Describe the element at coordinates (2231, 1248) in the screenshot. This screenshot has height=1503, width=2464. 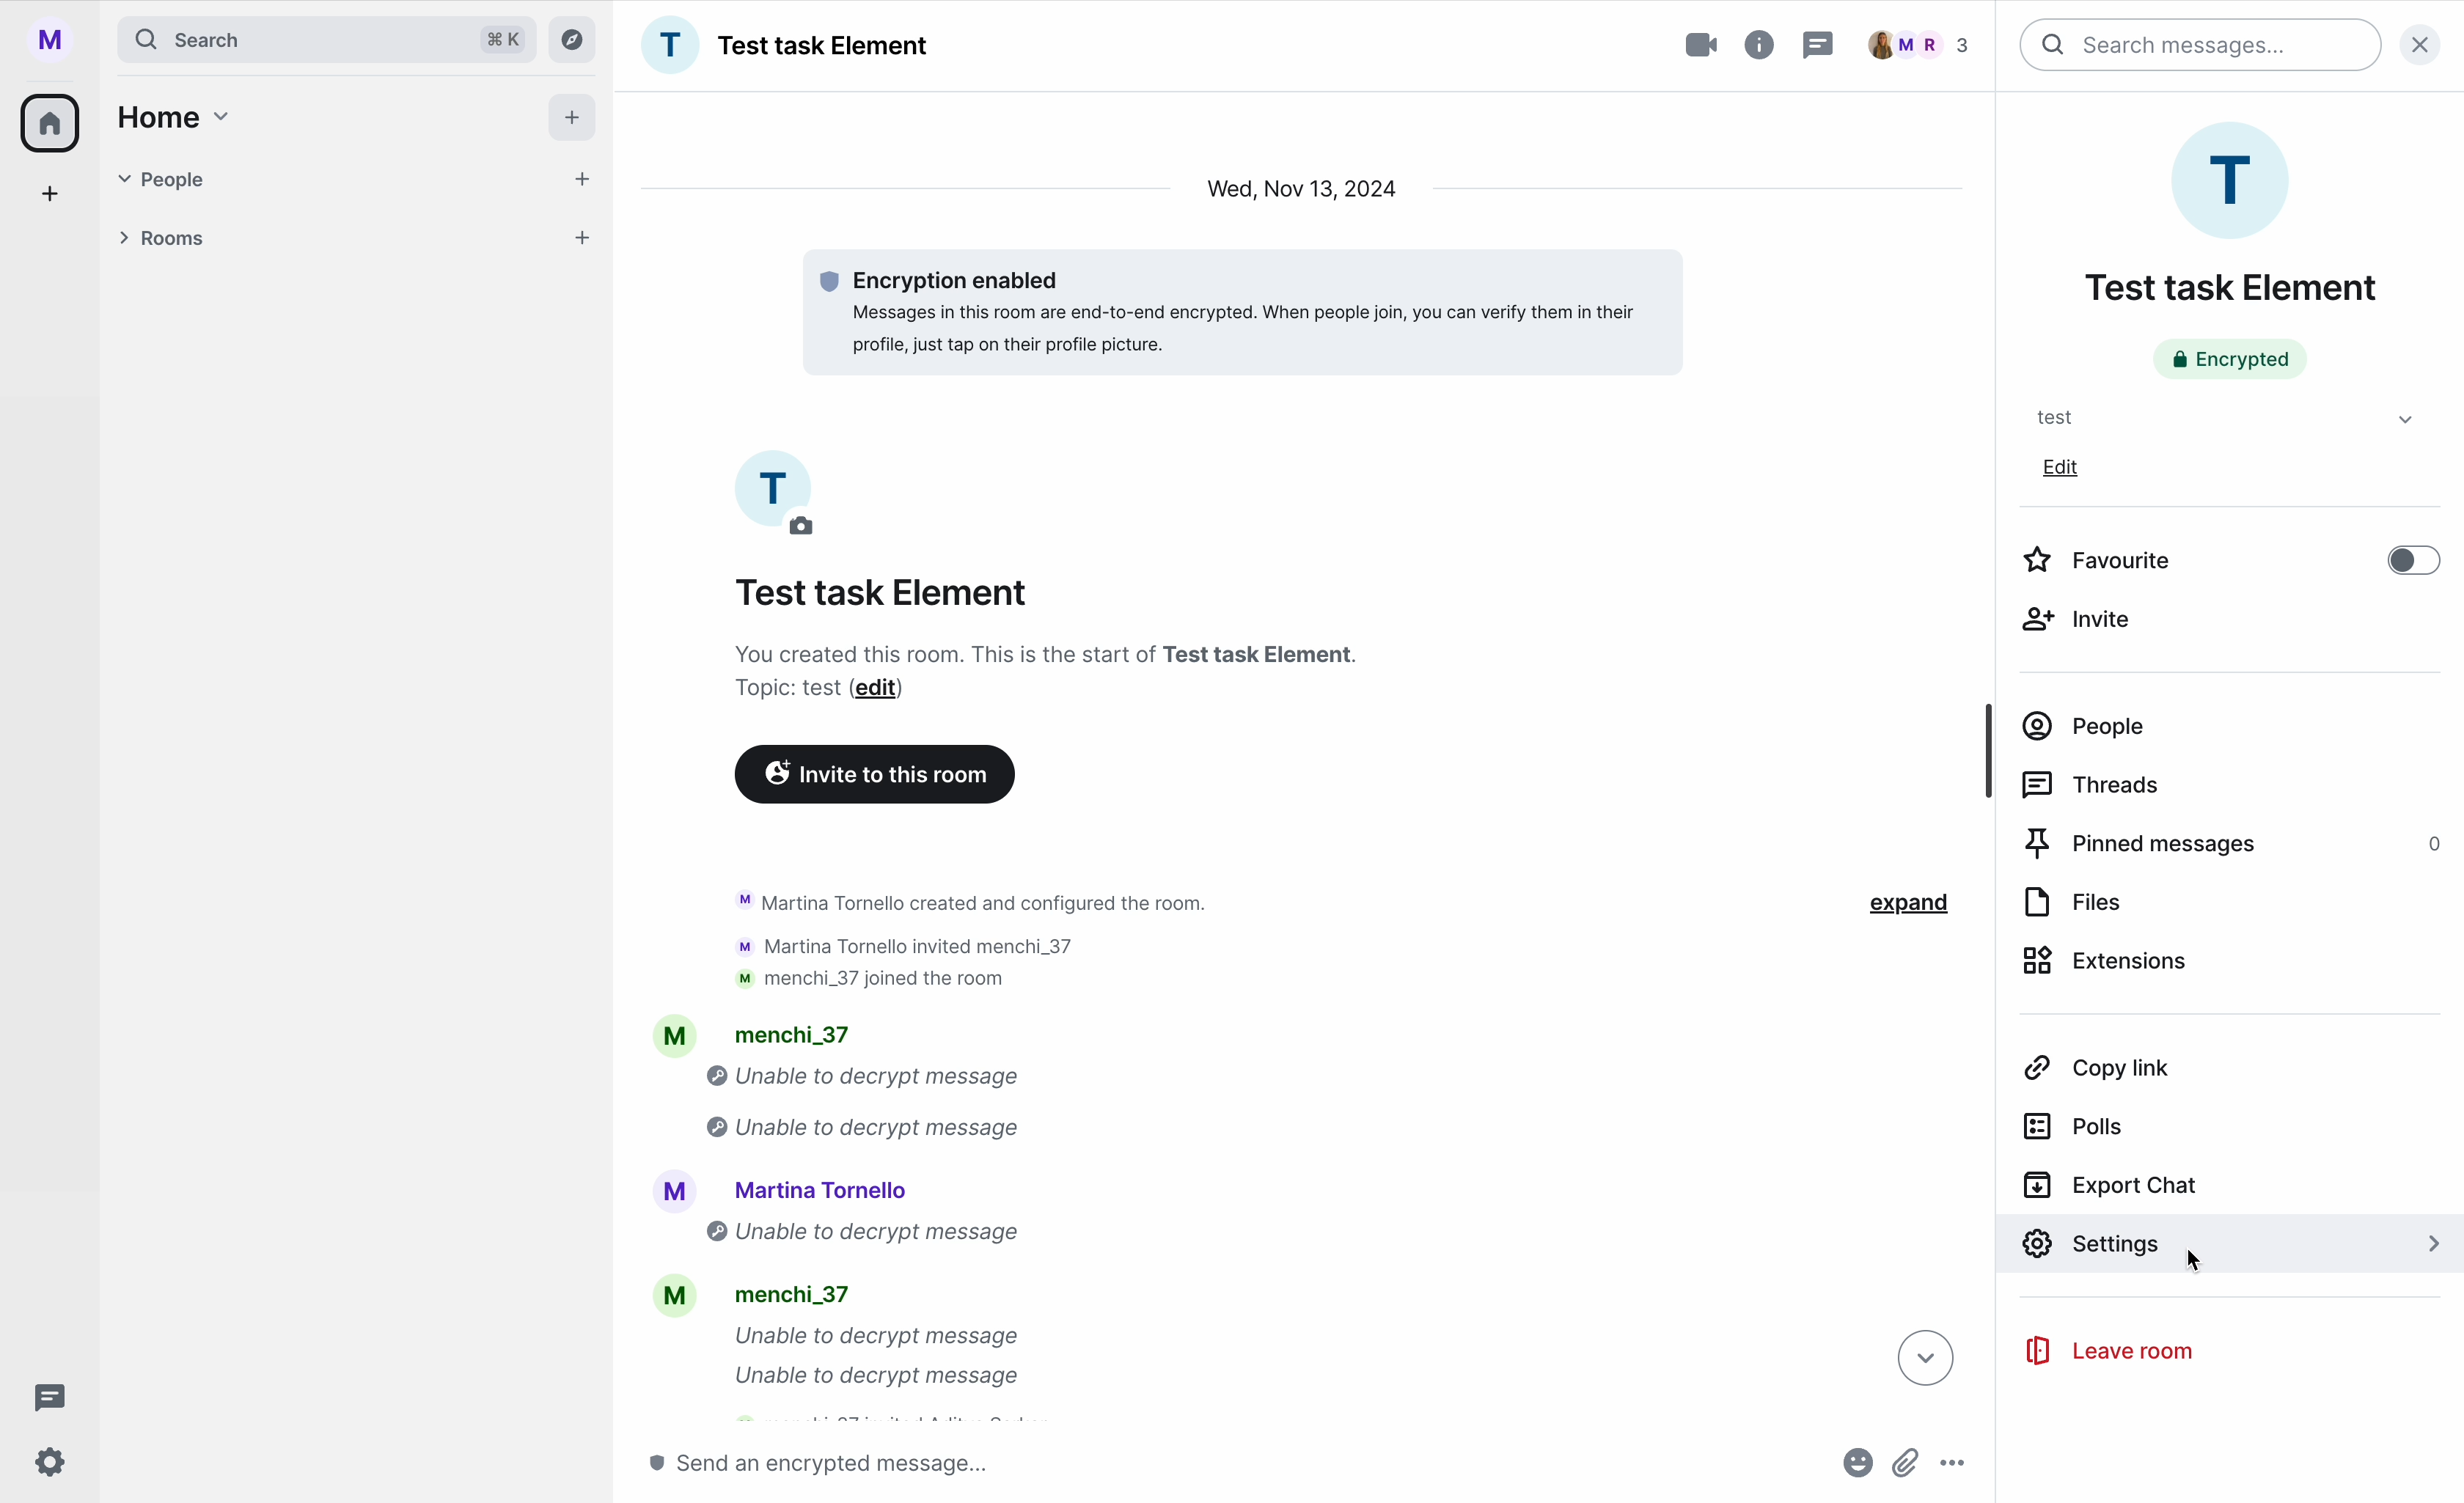
I see `click on settings` at that location.